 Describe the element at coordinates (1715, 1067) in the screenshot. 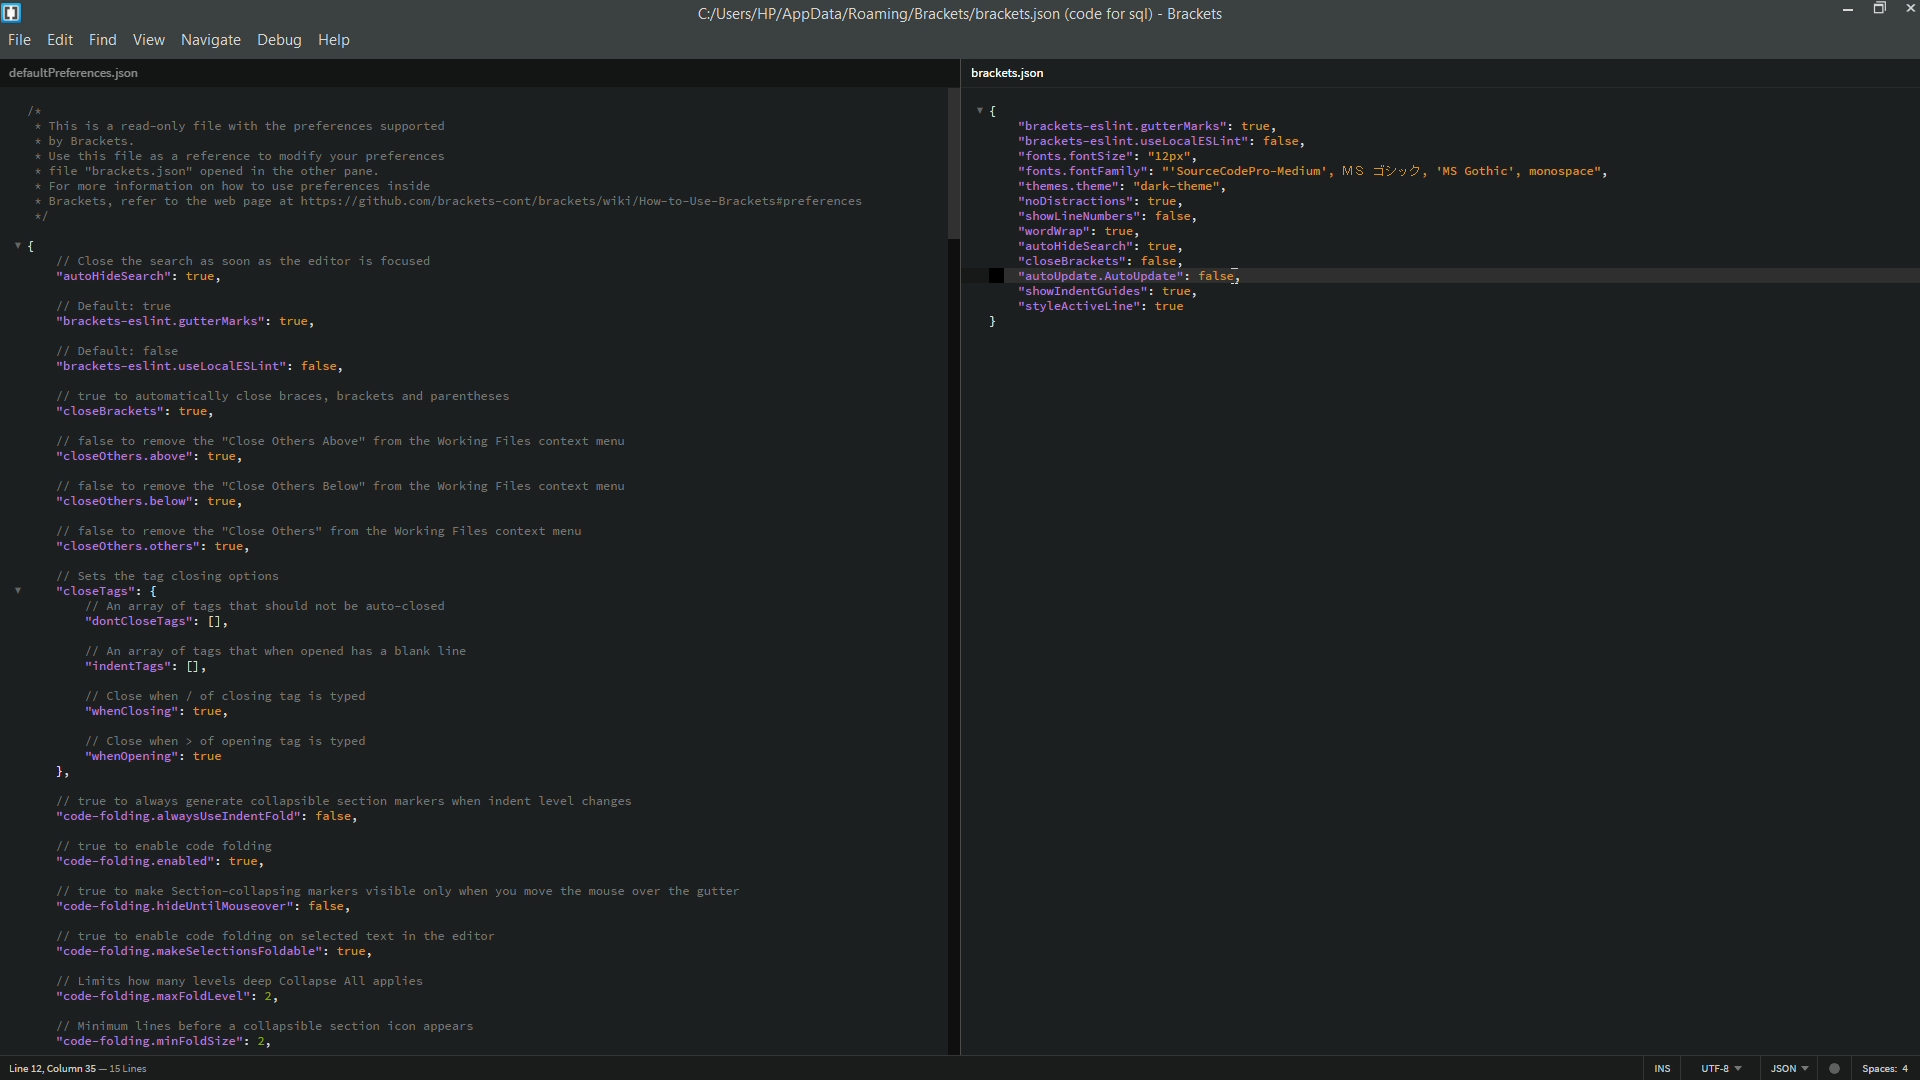

I see `UTF - 8` at that location.